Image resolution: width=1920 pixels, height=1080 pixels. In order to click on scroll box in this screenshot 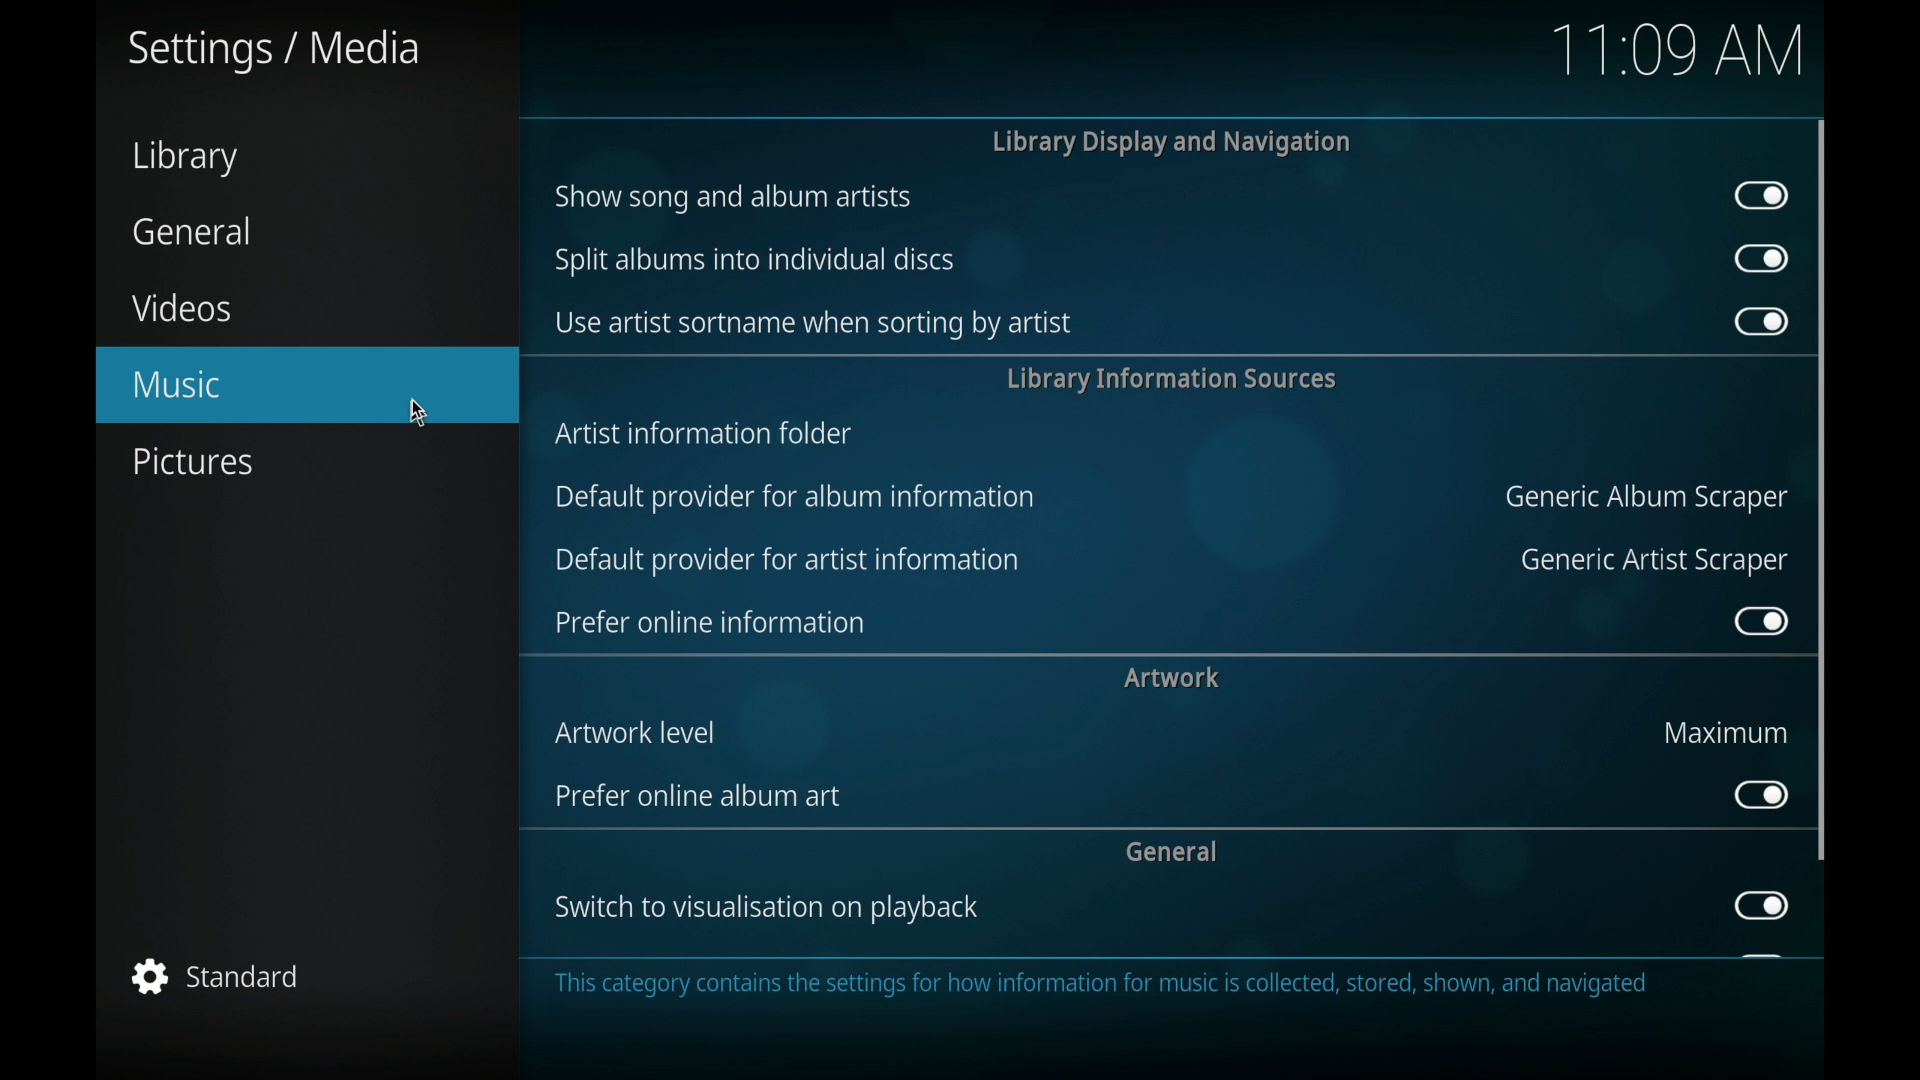, I will do `click(1822, 489)`.